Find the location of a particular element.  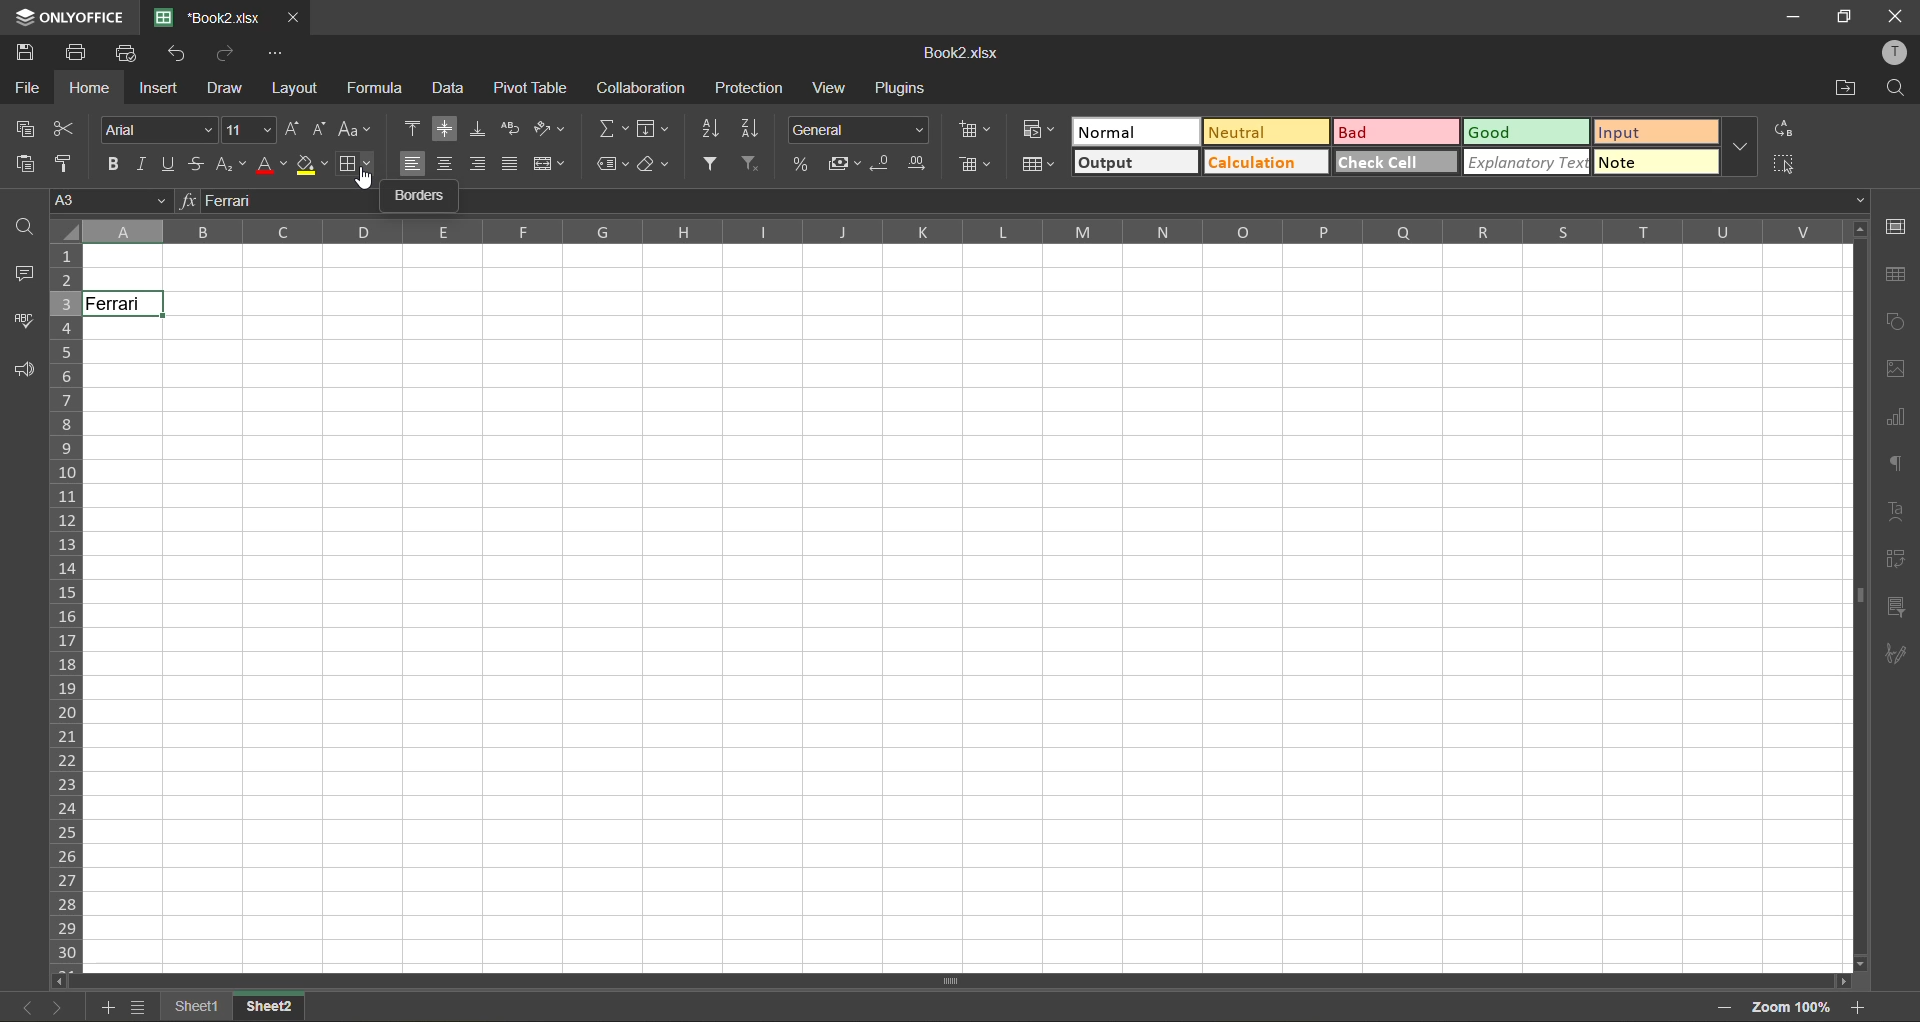

file name is located at coordinates (207, 17).